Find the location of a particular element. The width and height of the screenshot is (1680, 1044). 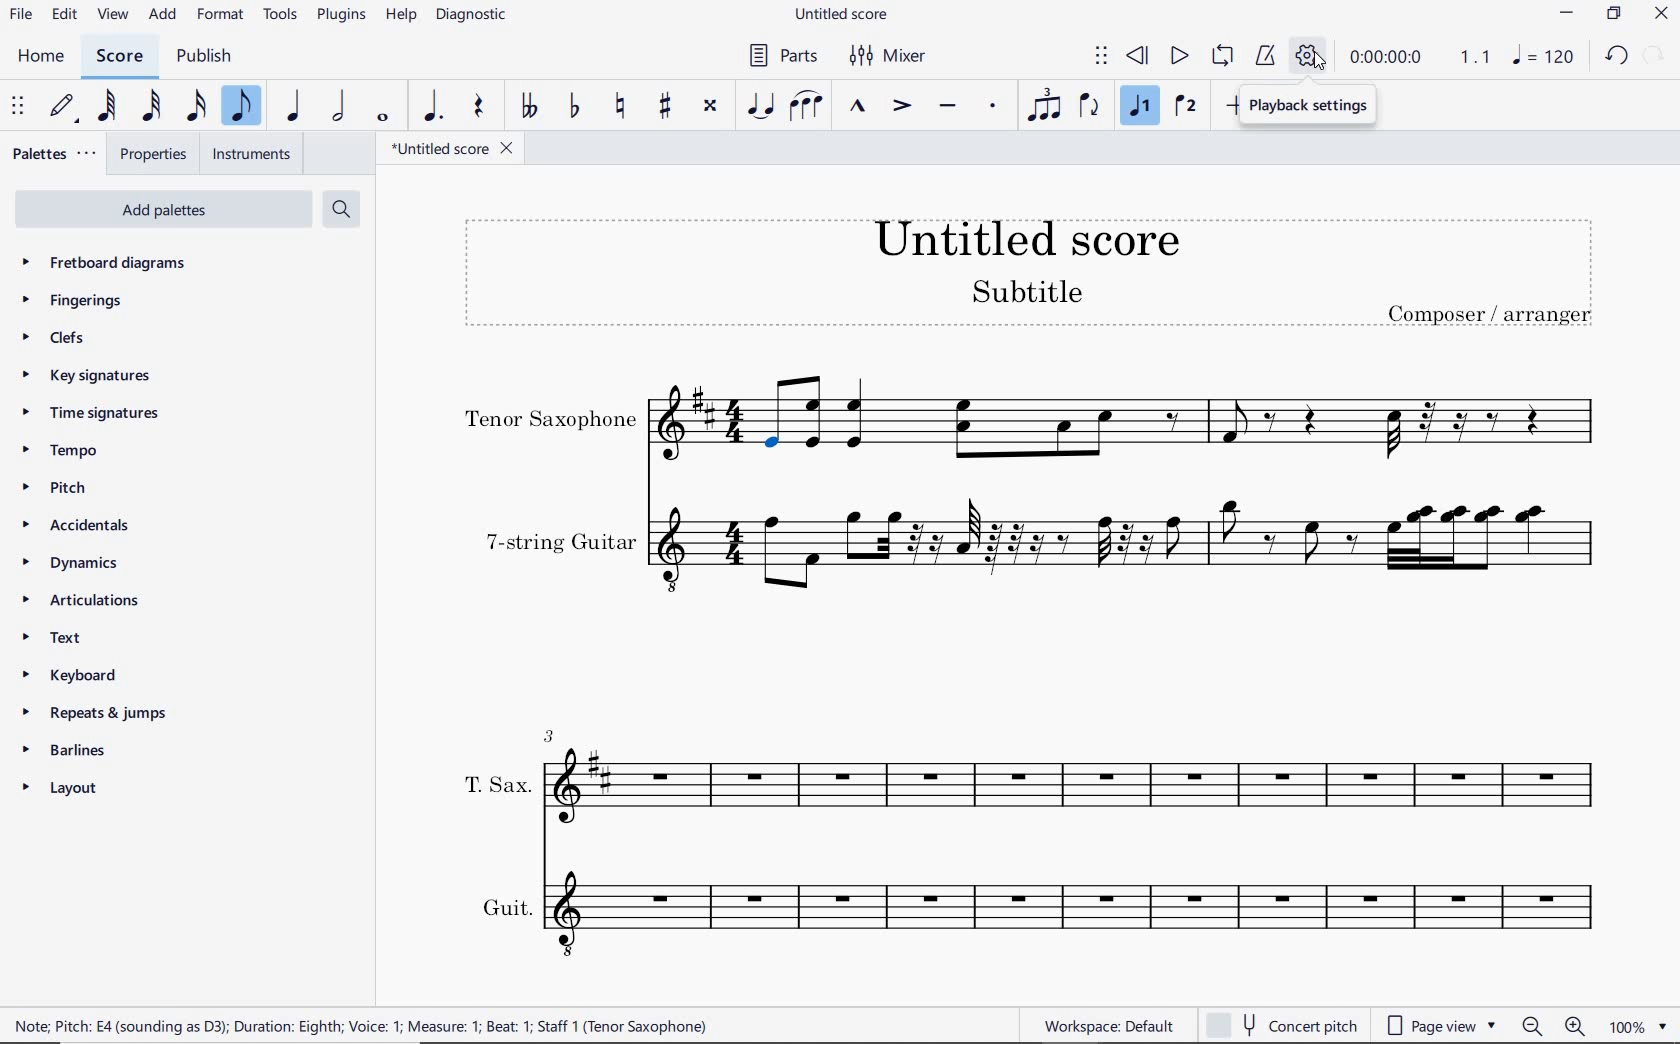

ACCIDENTALS is located at coordinates (72, 528).